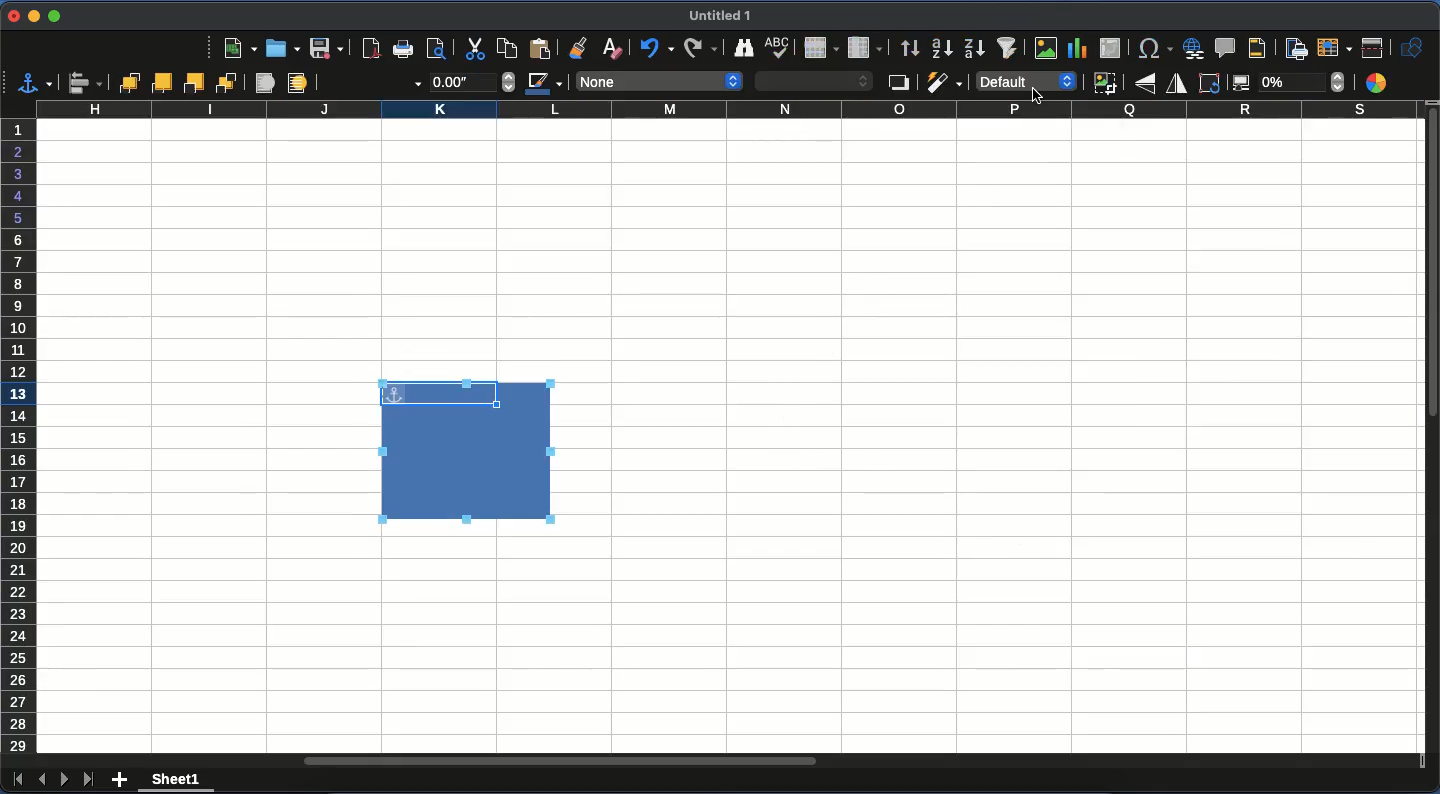  Describe the element at coordinates (196, 82) in the screenshot. I see `back one` at that location.